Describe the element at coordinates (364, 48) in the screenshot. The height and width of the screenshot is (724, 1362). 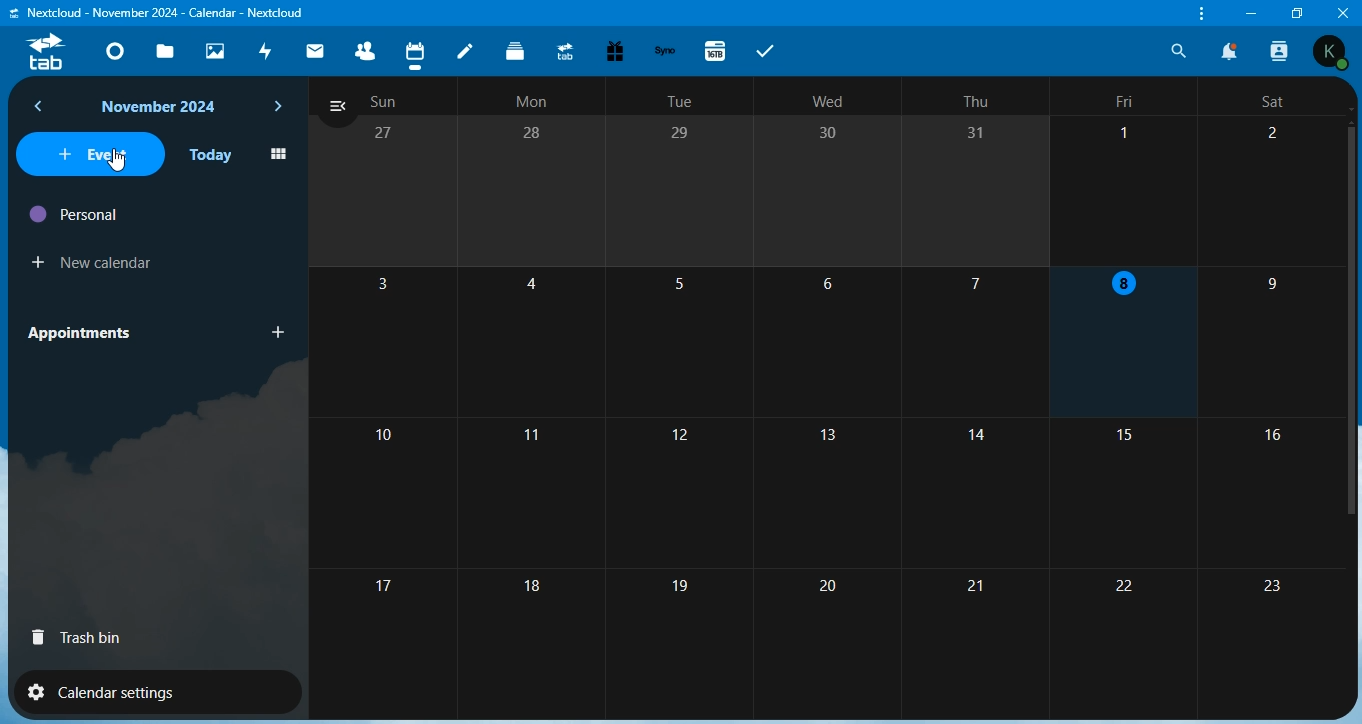
I see `contacts` at that location.